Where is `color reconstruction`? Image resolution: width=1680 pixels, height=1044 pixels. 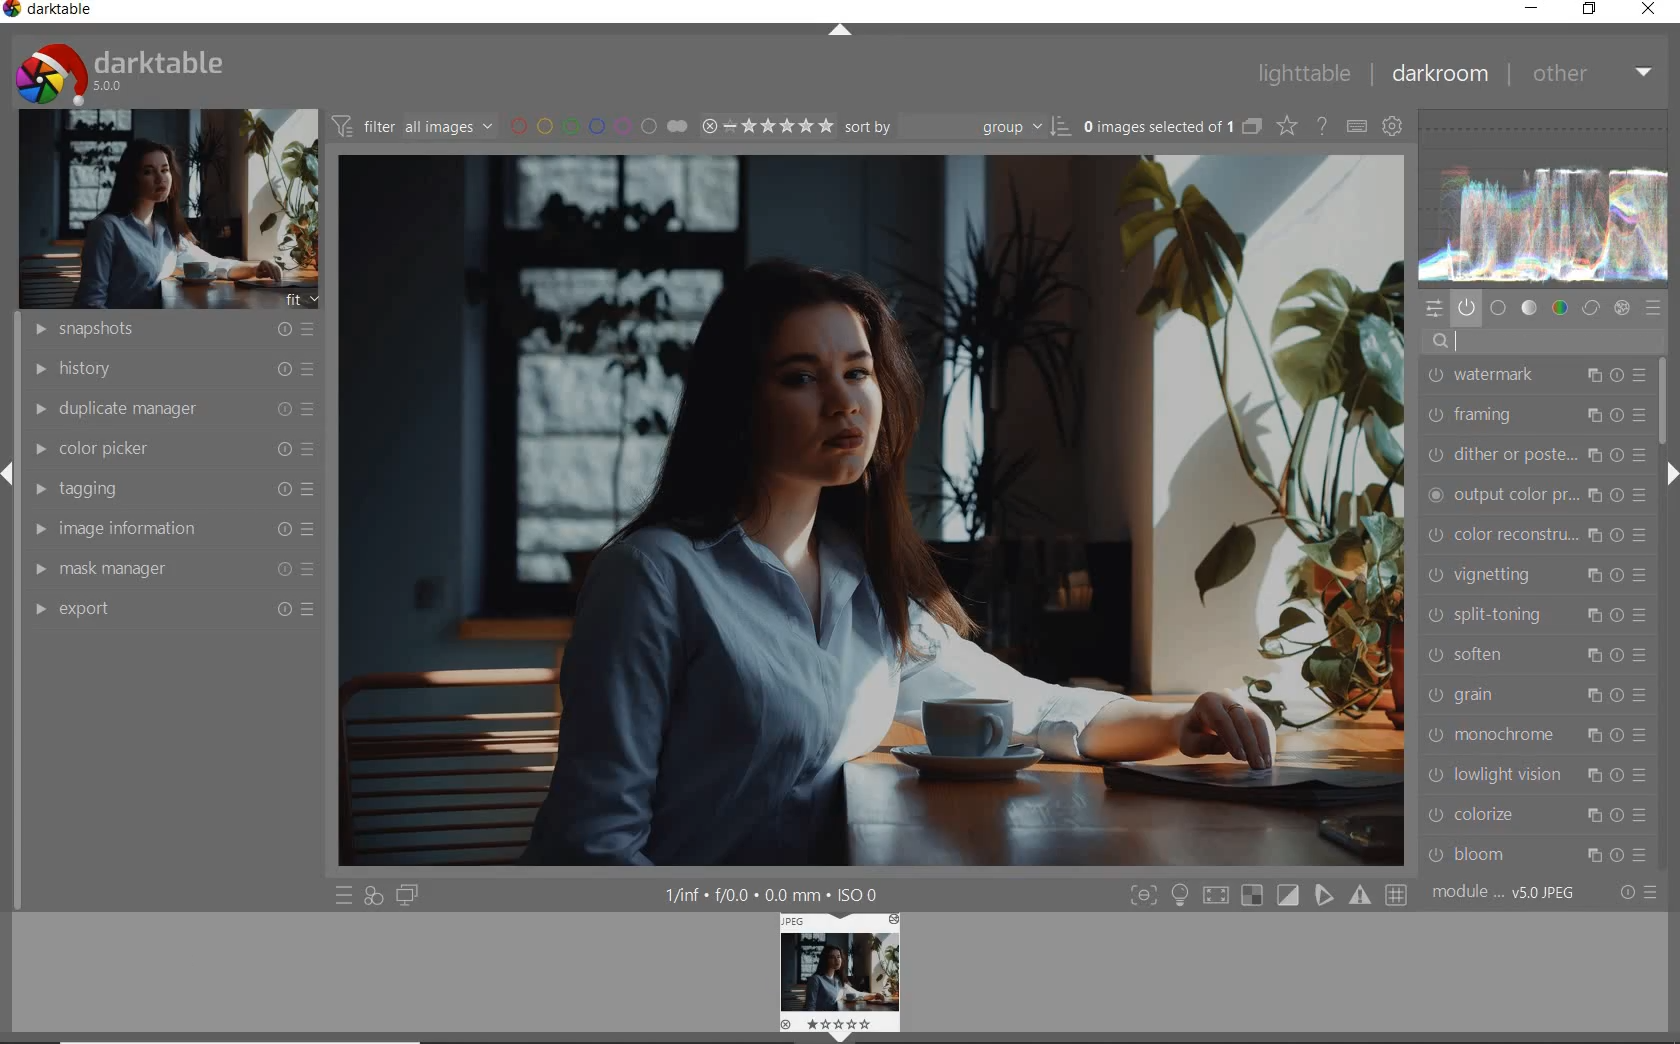
color reconstruction is located at coordinates (1538, 535).